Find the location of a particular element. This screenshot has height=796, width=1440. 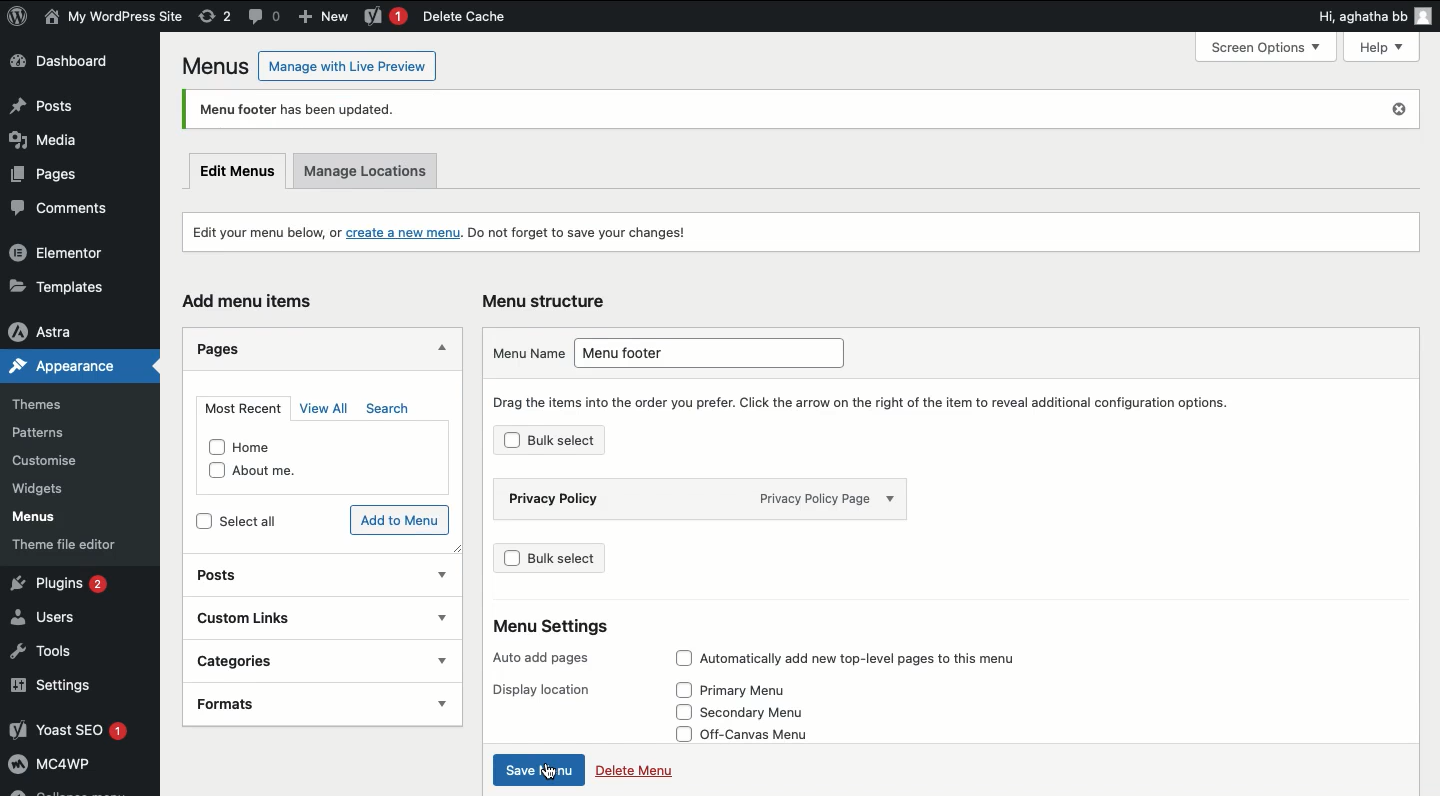

Edit menus is located at coordinates (234, 172).